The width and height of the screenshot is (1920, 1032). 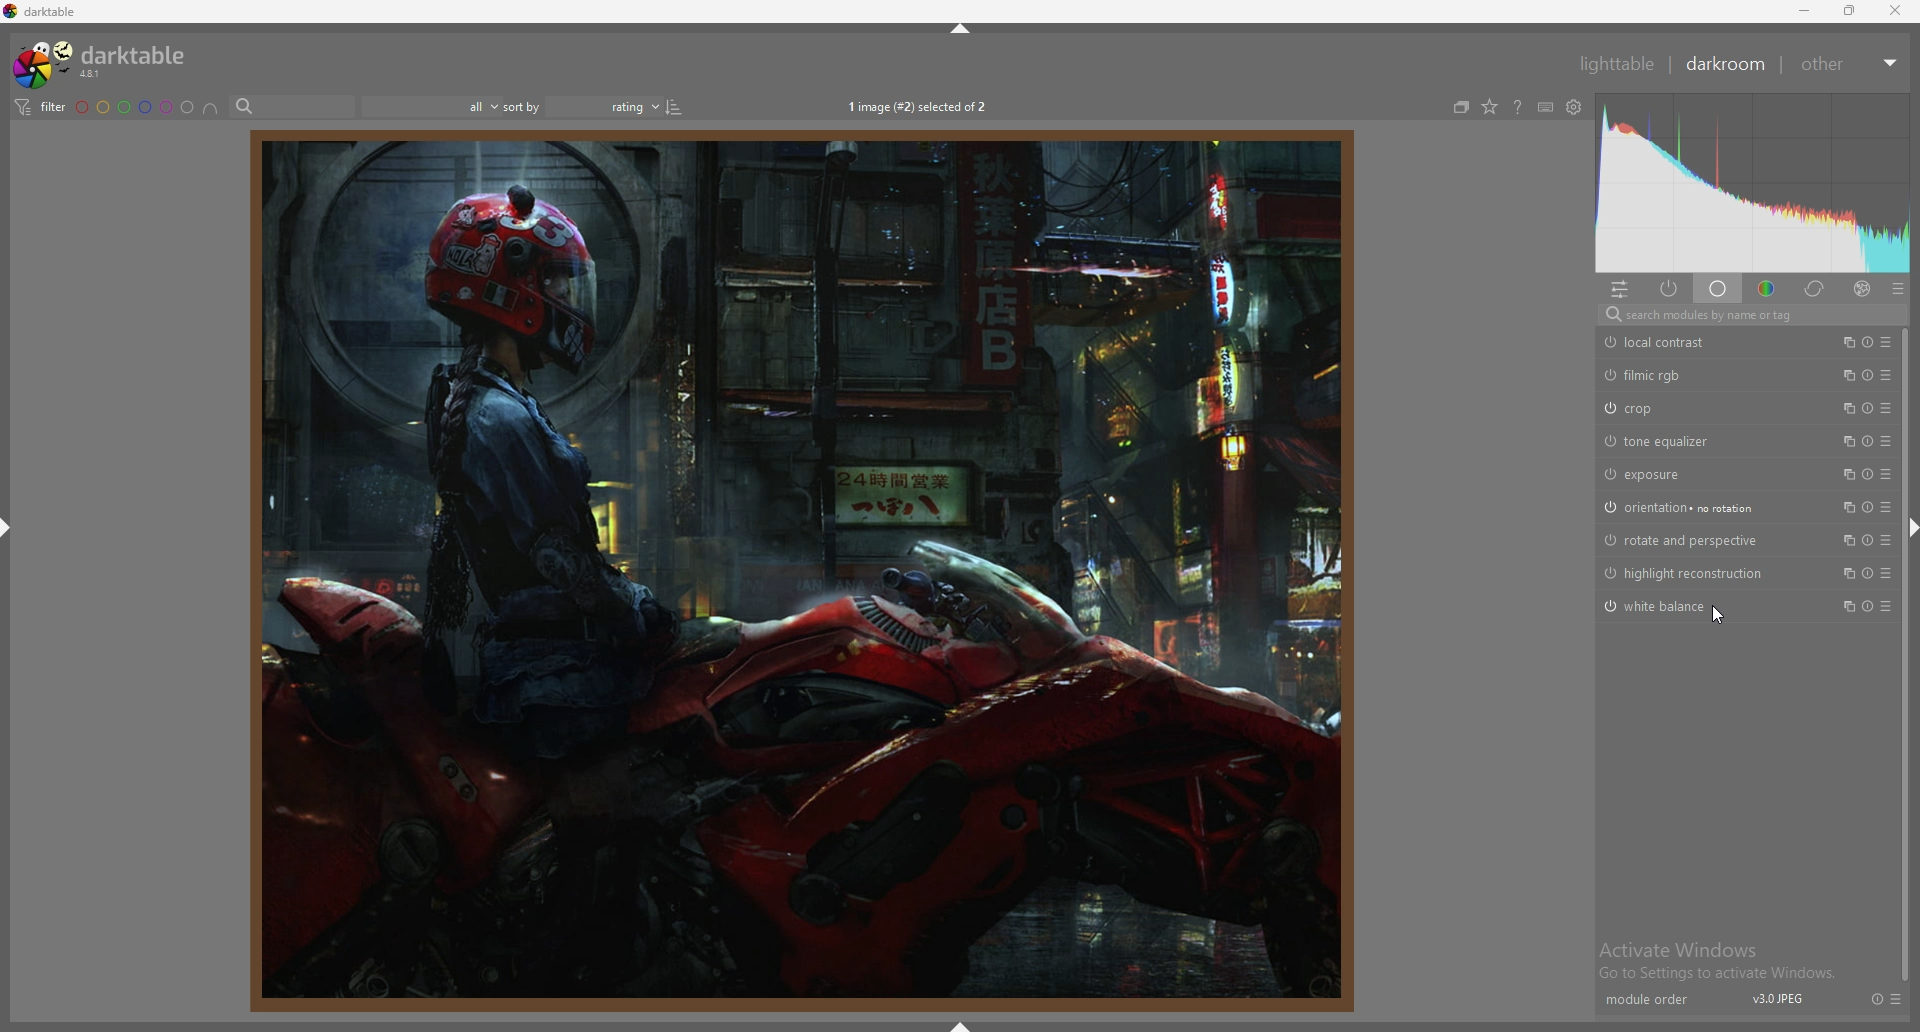 What do you see at coordinates (1665, 343) in the screenshot?
I see `local contrast` at bounding box center [1665, 343].